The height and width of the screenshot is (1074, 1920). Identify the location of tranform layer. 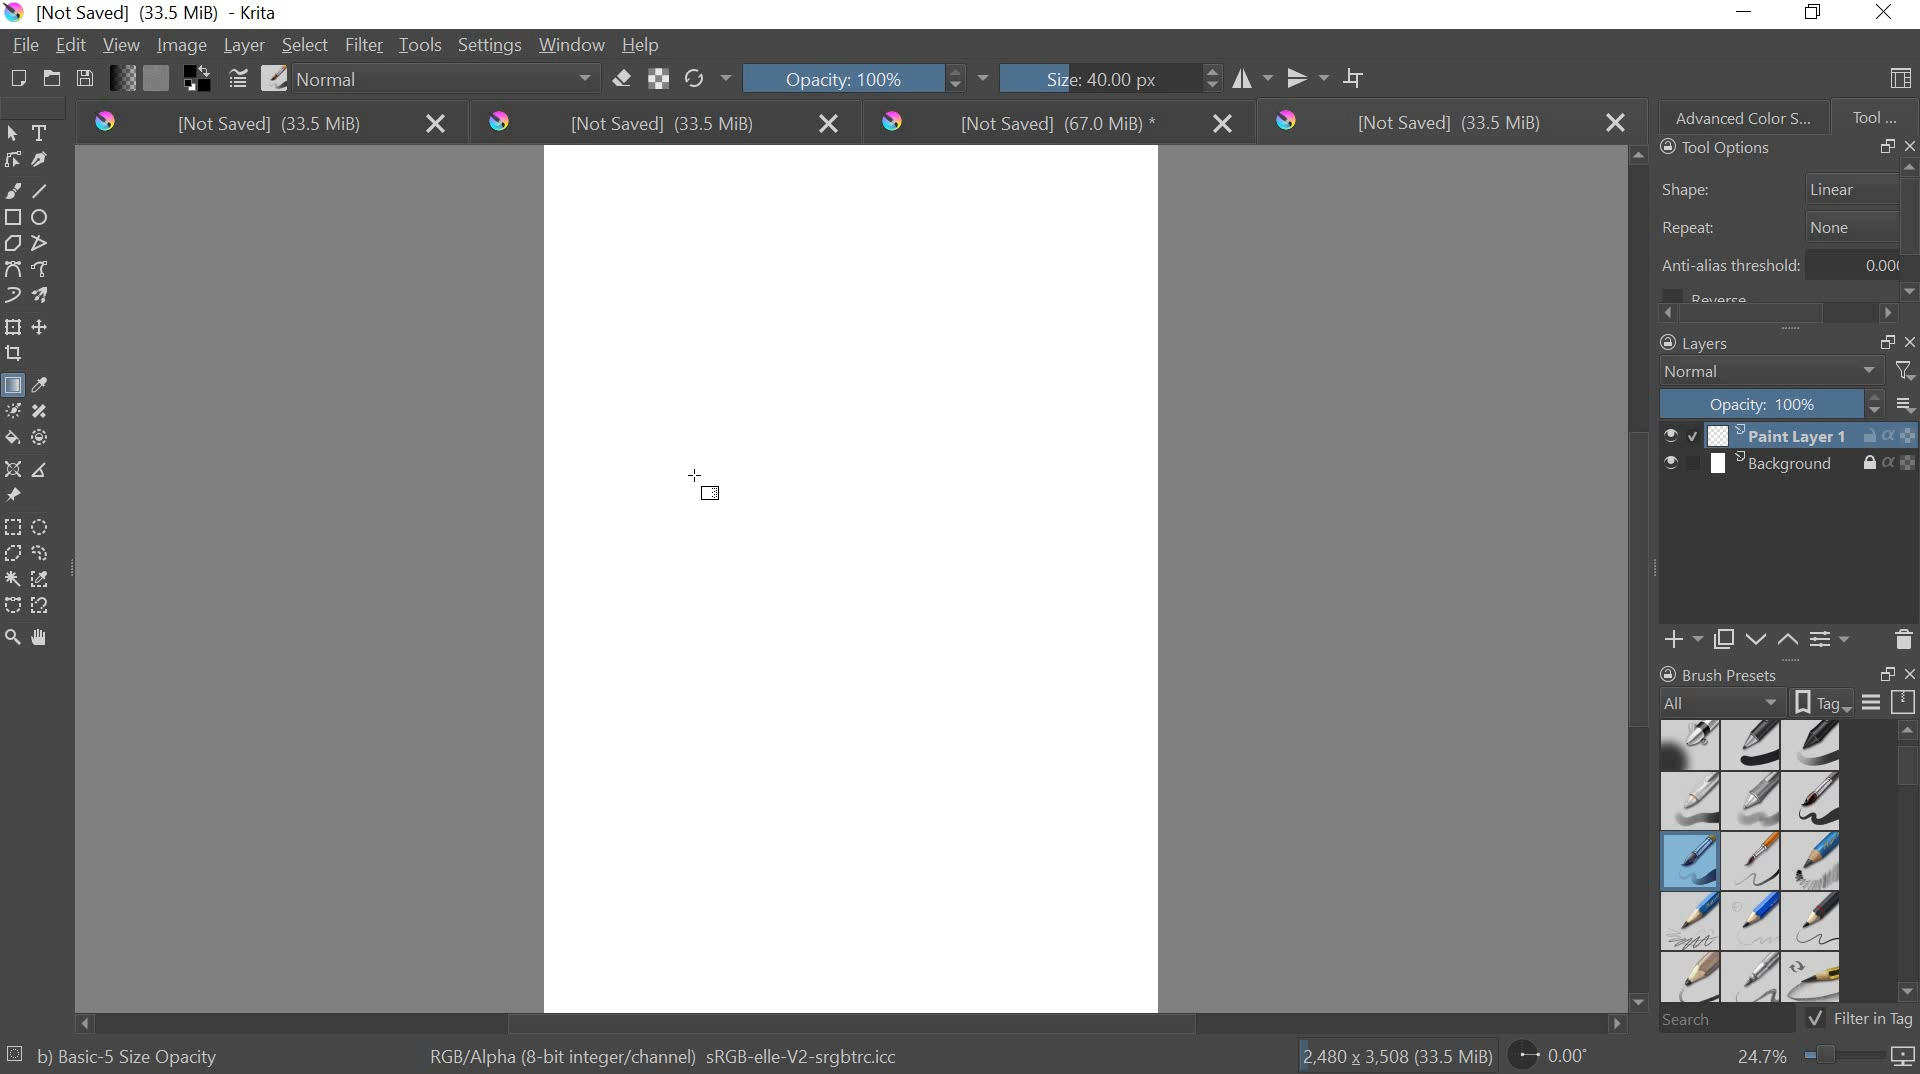
(14, 328).